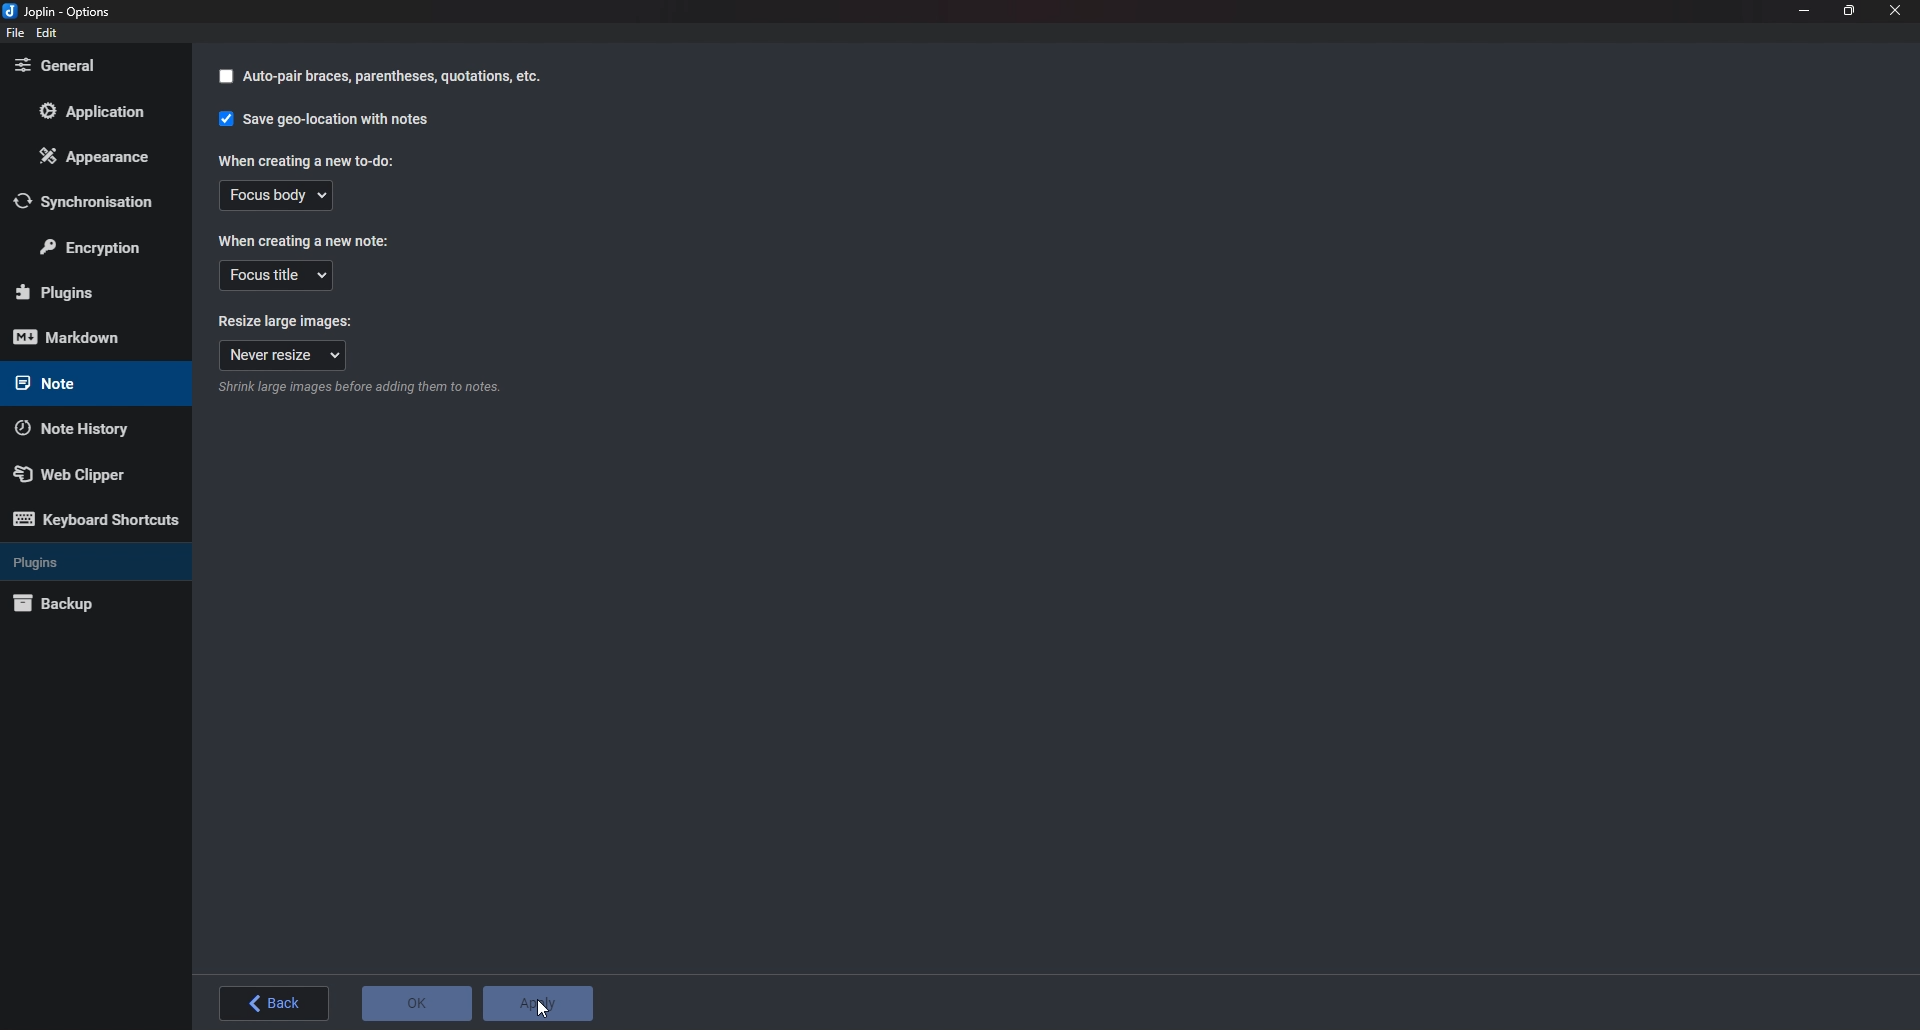  Describe the element at coordinates (87, 337) in the screenshot. I see `Mark down` at that location.